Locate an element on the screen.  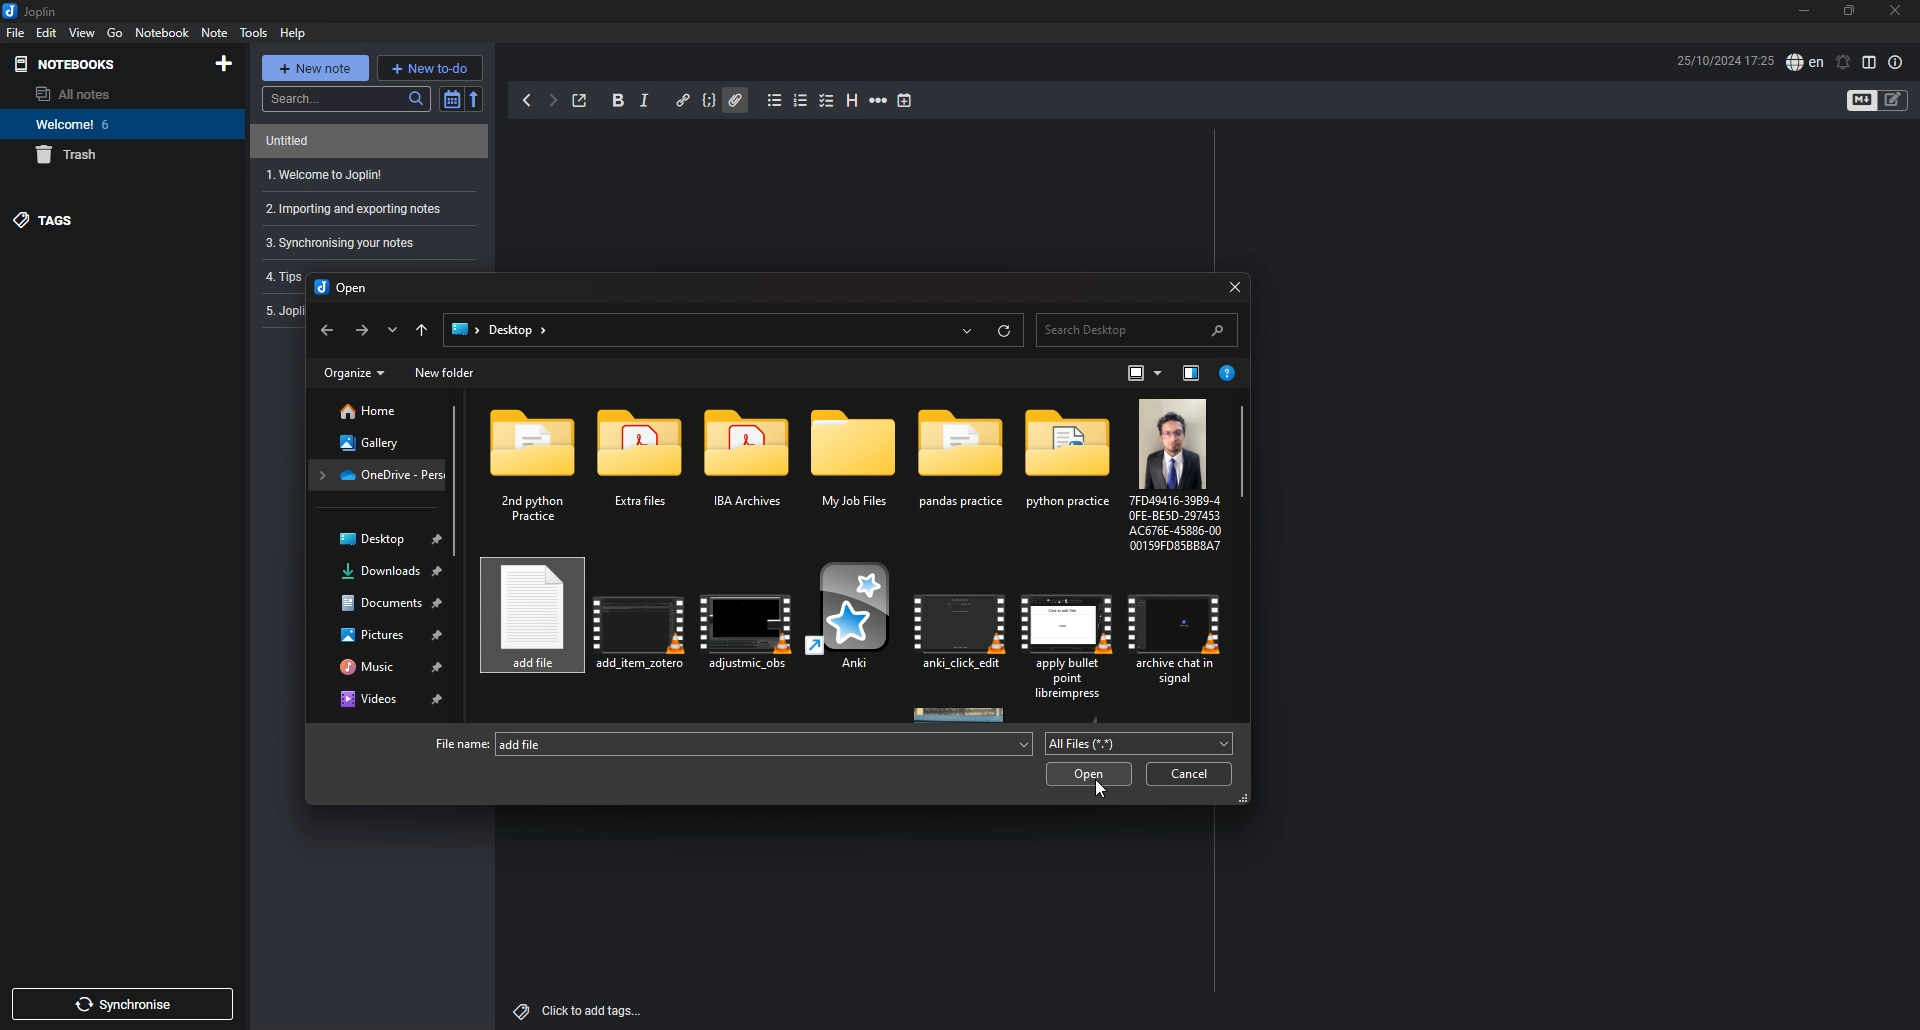
2. Importing and exporting notes is located at coordinates (365, 208).